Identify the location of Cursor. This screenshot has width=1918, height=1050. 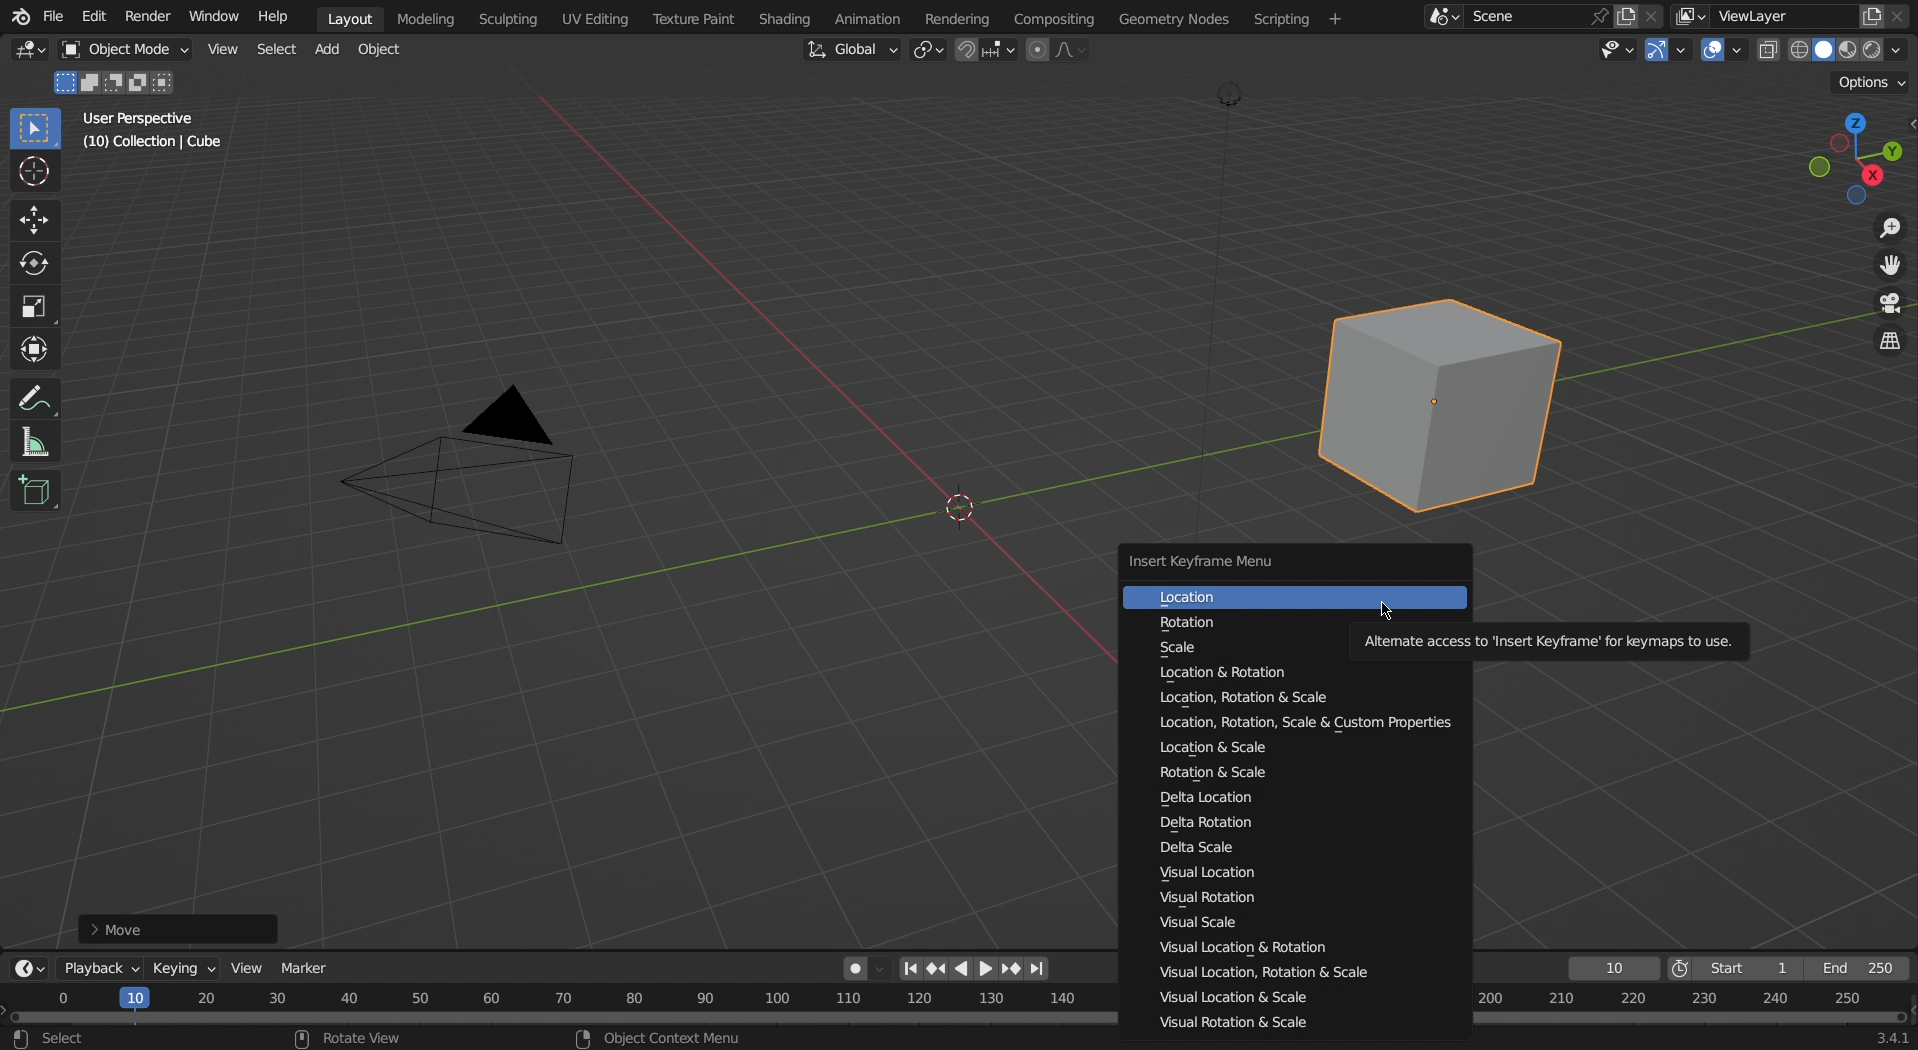
(36, 175).